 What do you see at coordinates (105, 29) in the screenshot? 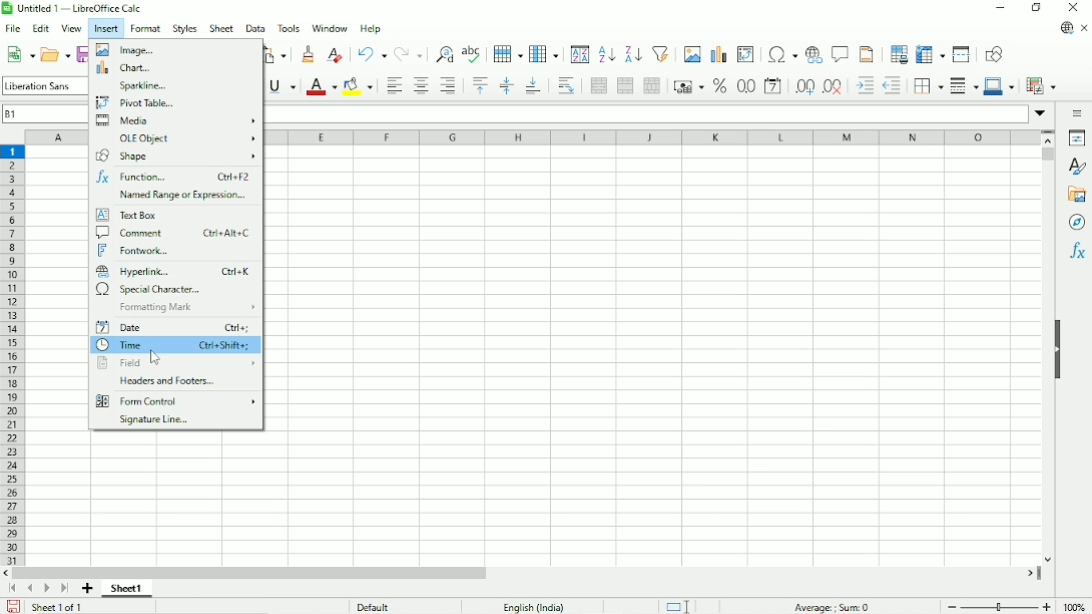
I see `Insert` at bounding box center [105, 29].